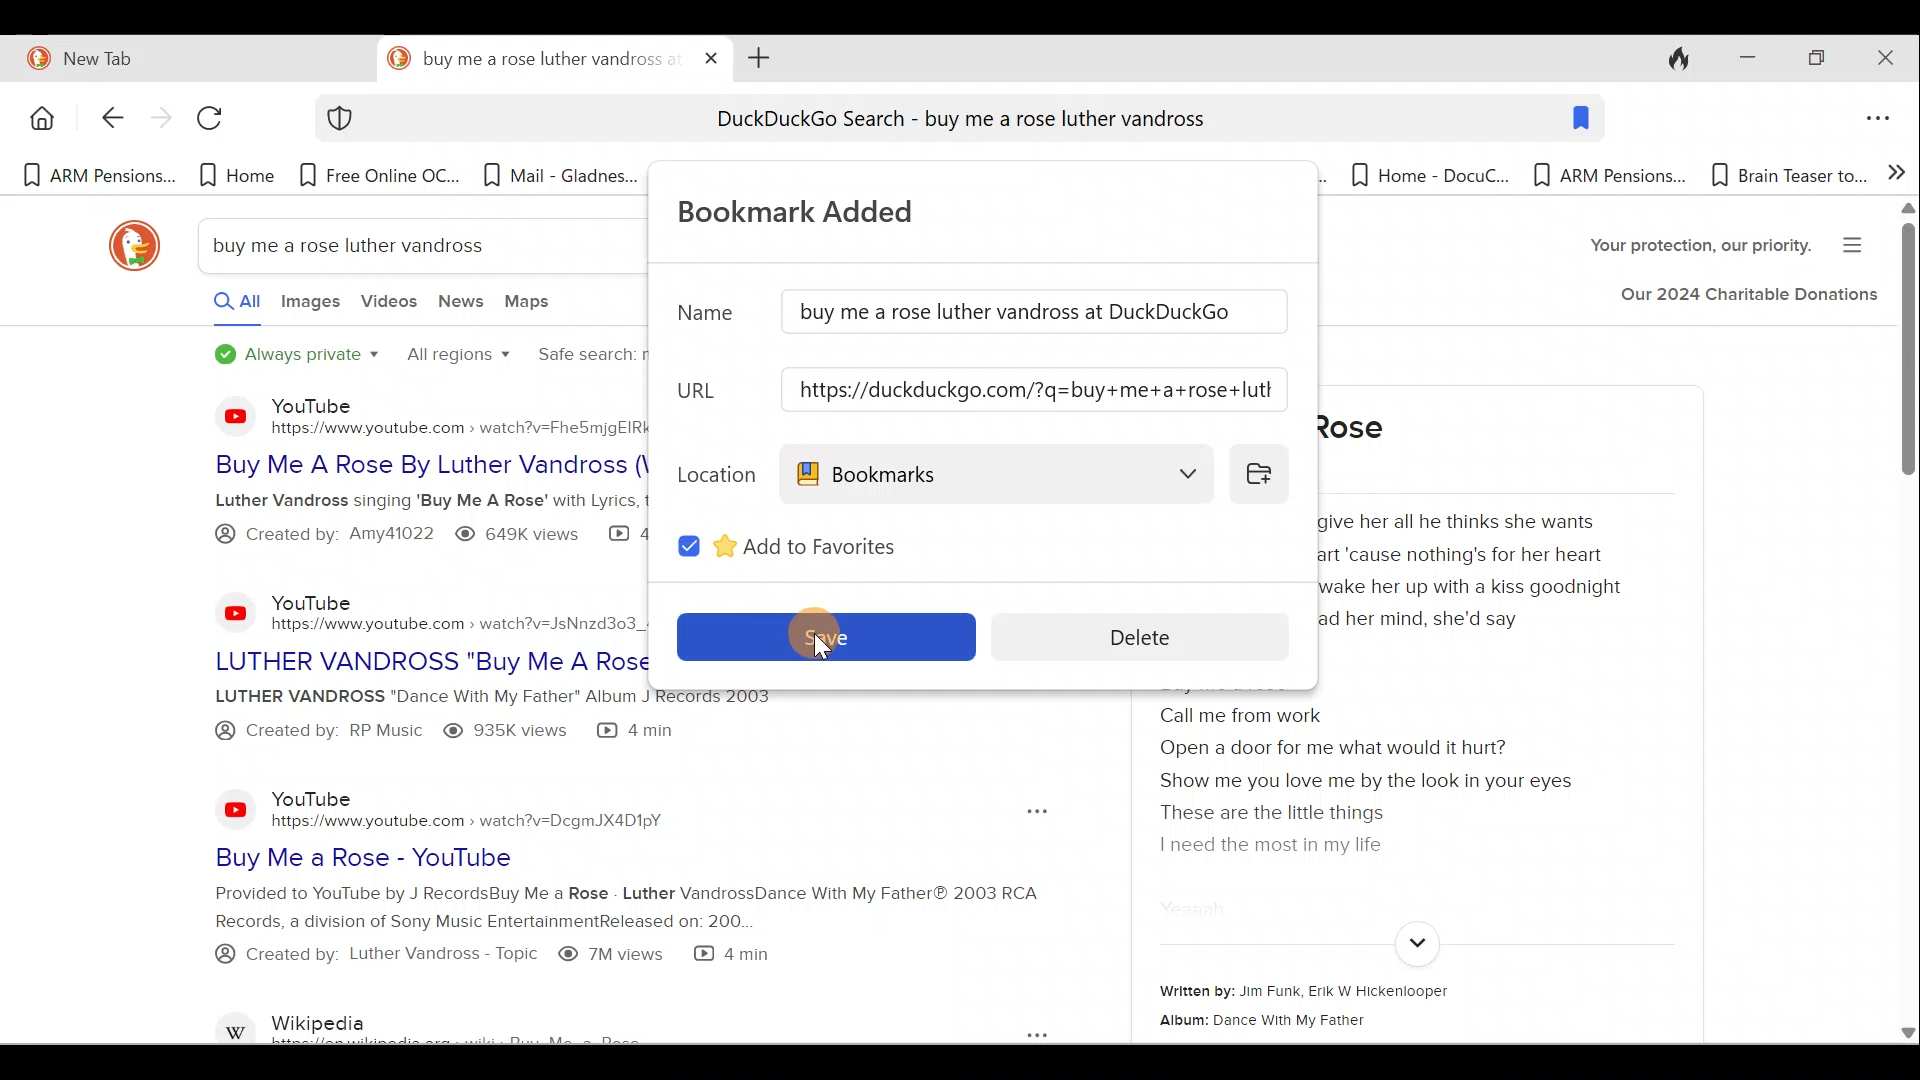 Image resolution: width=1920 pixels, height=1080 pixels. I want to click on buy me a rose luther vandross, so click(362, 245).